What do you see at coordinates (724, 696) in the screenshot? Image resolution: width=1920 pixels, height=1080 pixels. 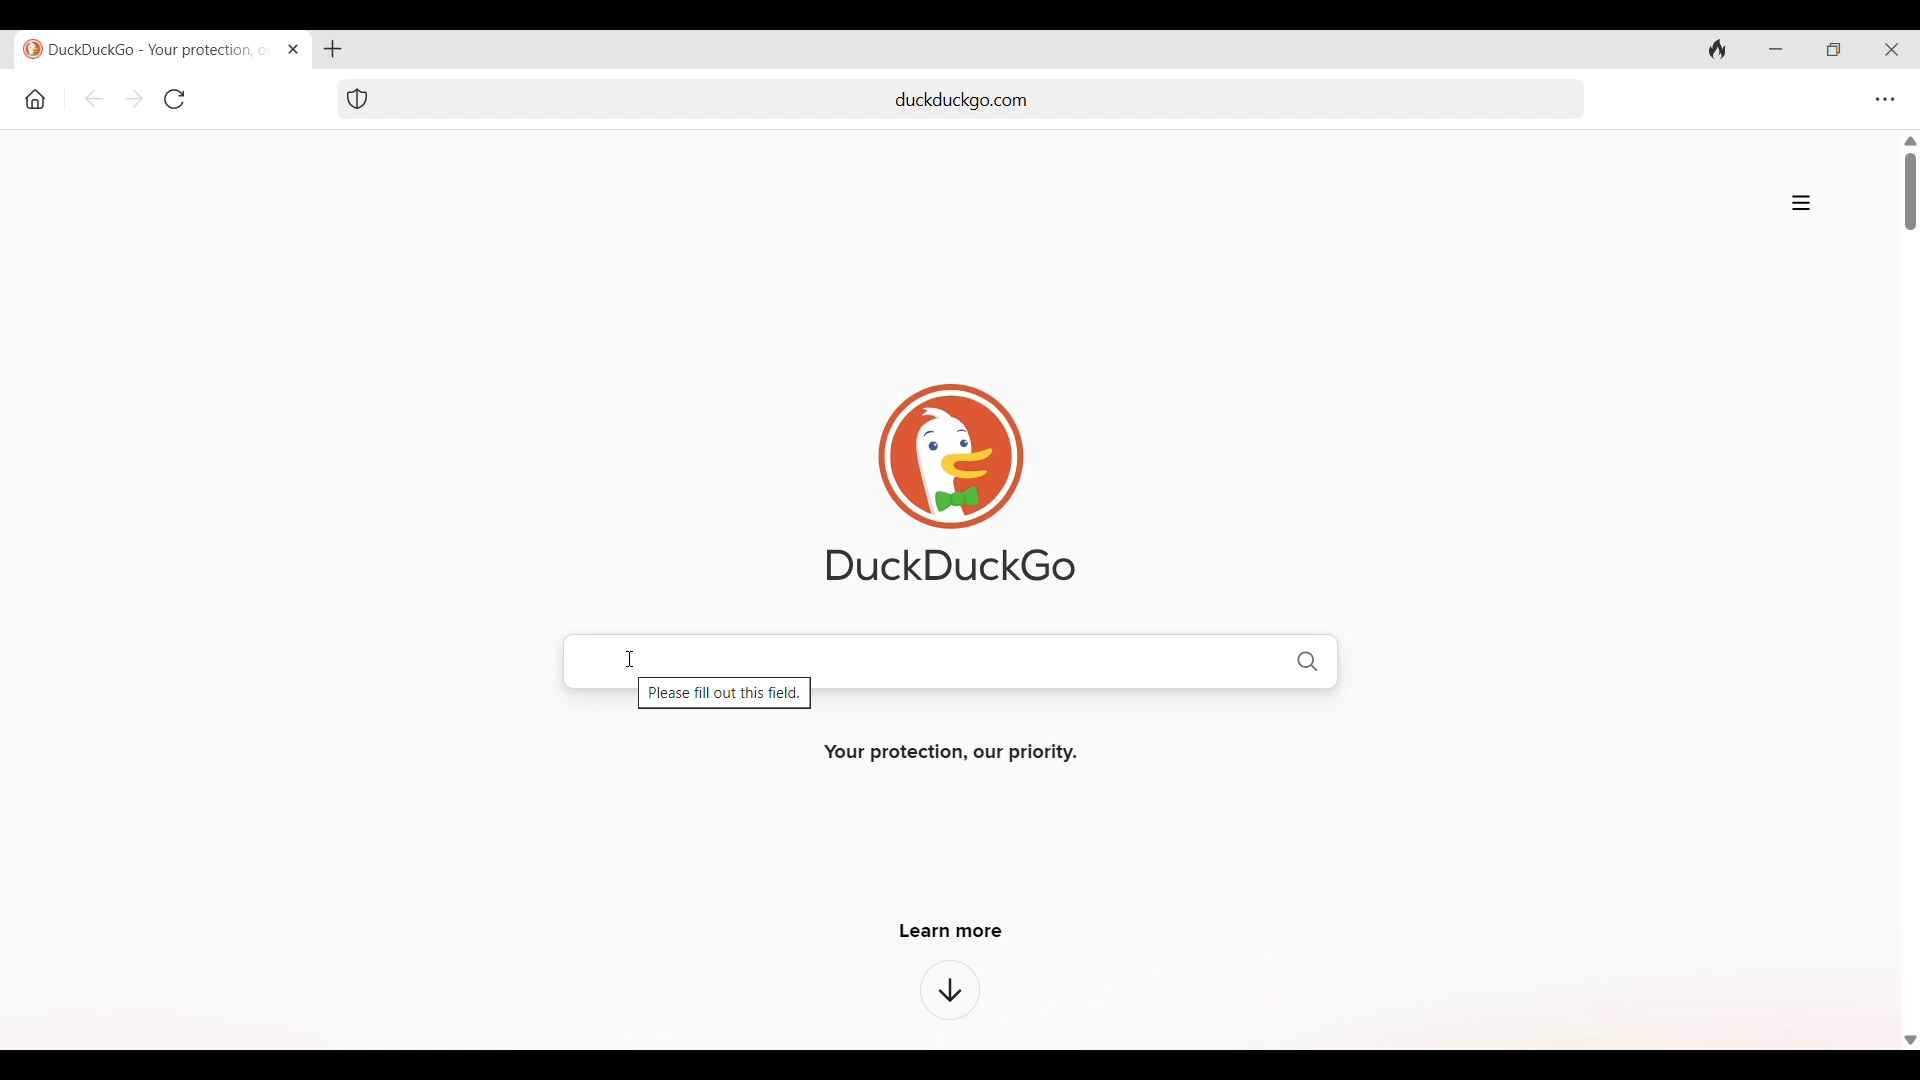 I see `Please fill out this field` at bounding box center [724, 696].